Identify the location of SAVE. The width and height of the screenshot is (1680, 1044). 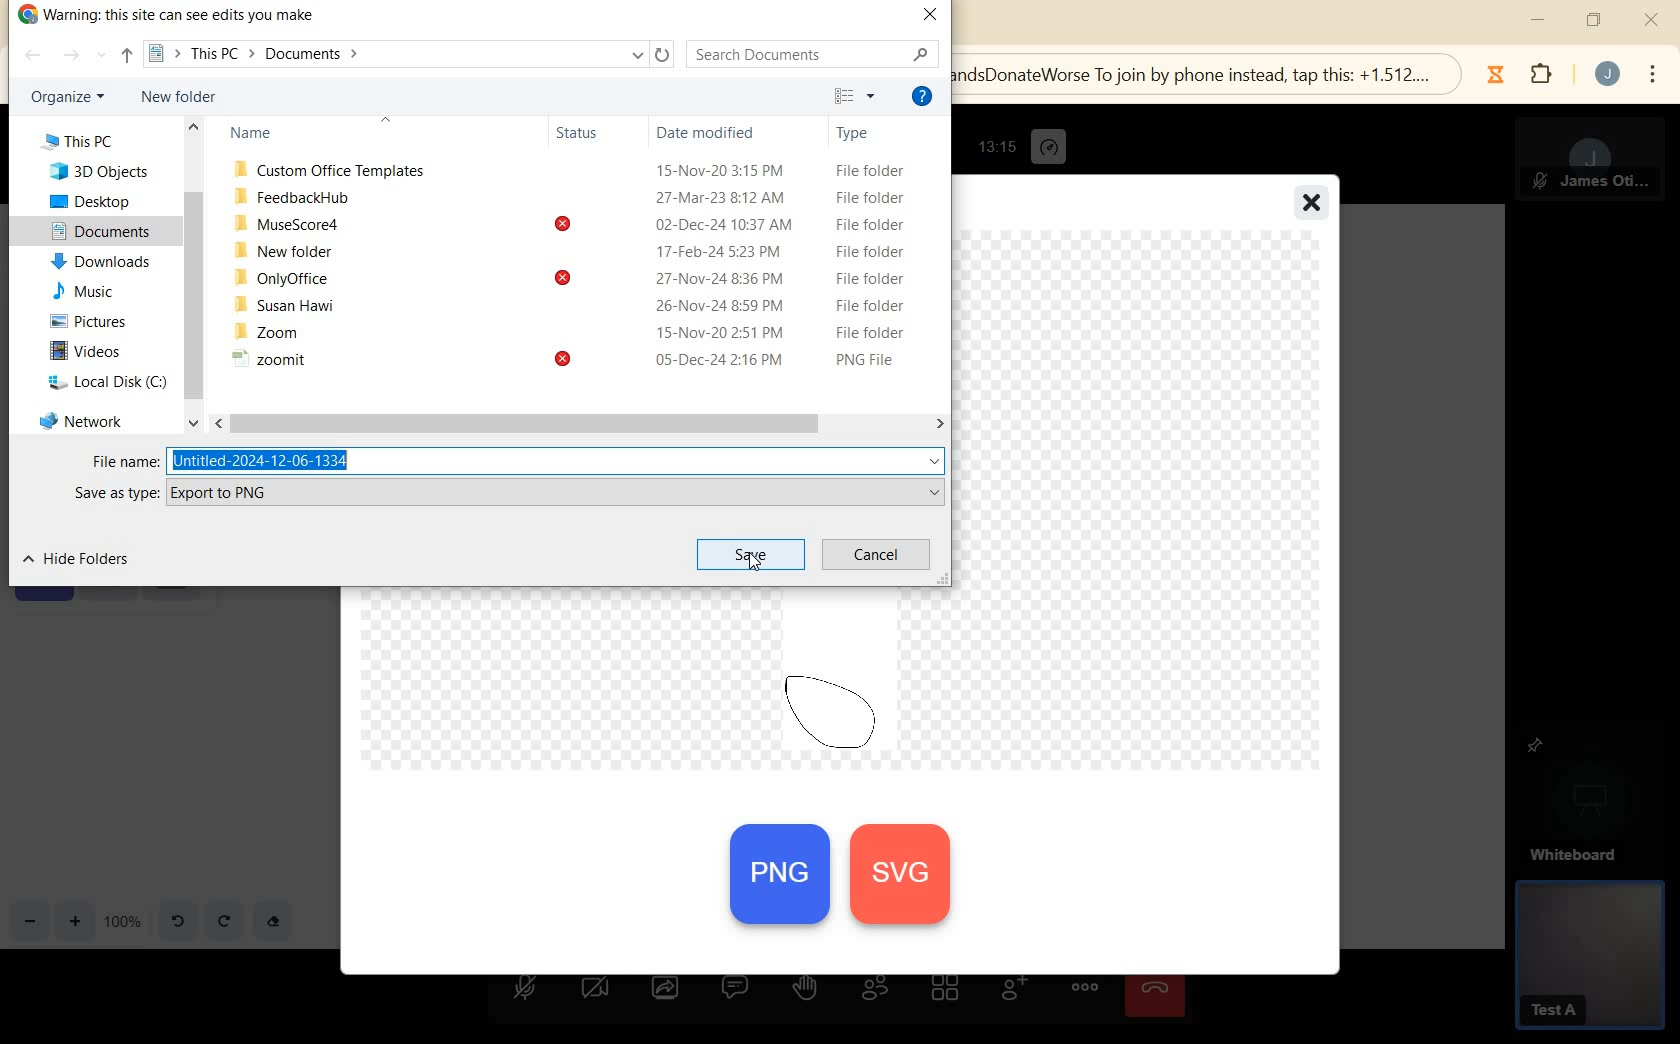
(749, 556).